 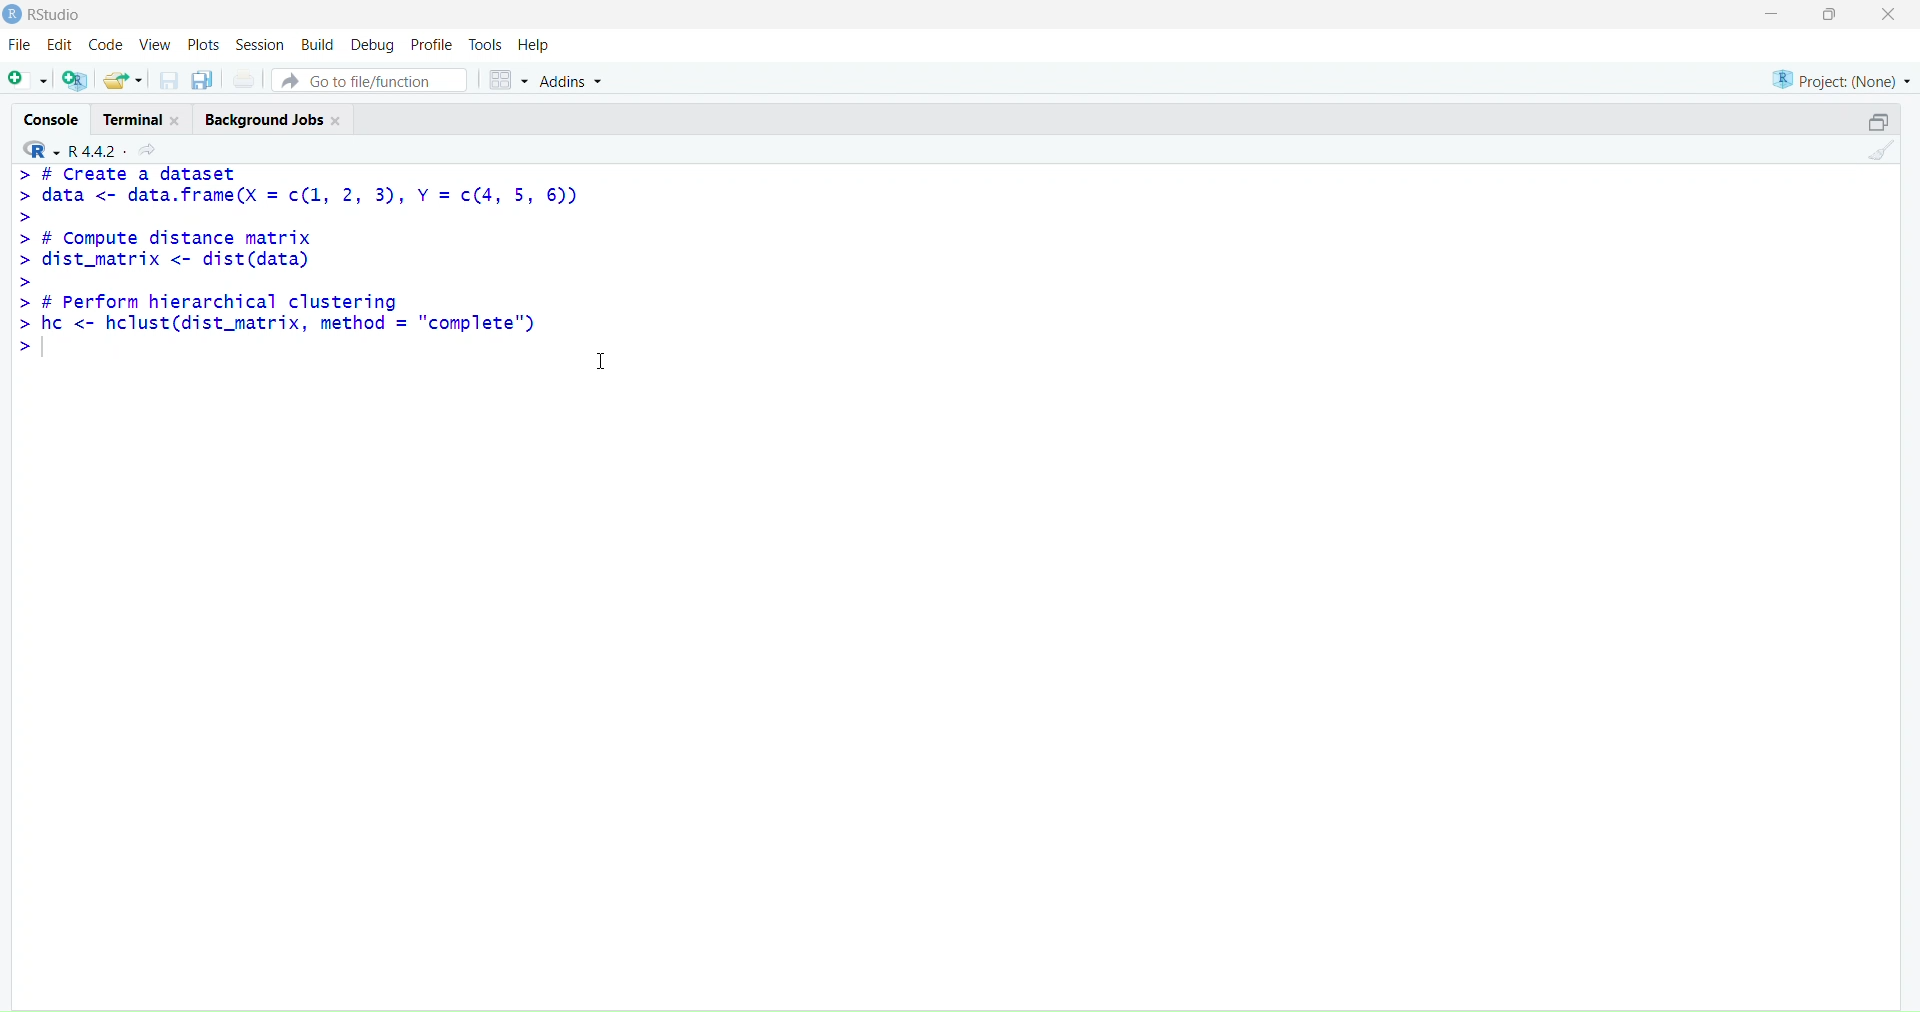 What do you see at coordinates (586, 78) in the screenshot?
I see `Addins` at bounding box center [586, 78].